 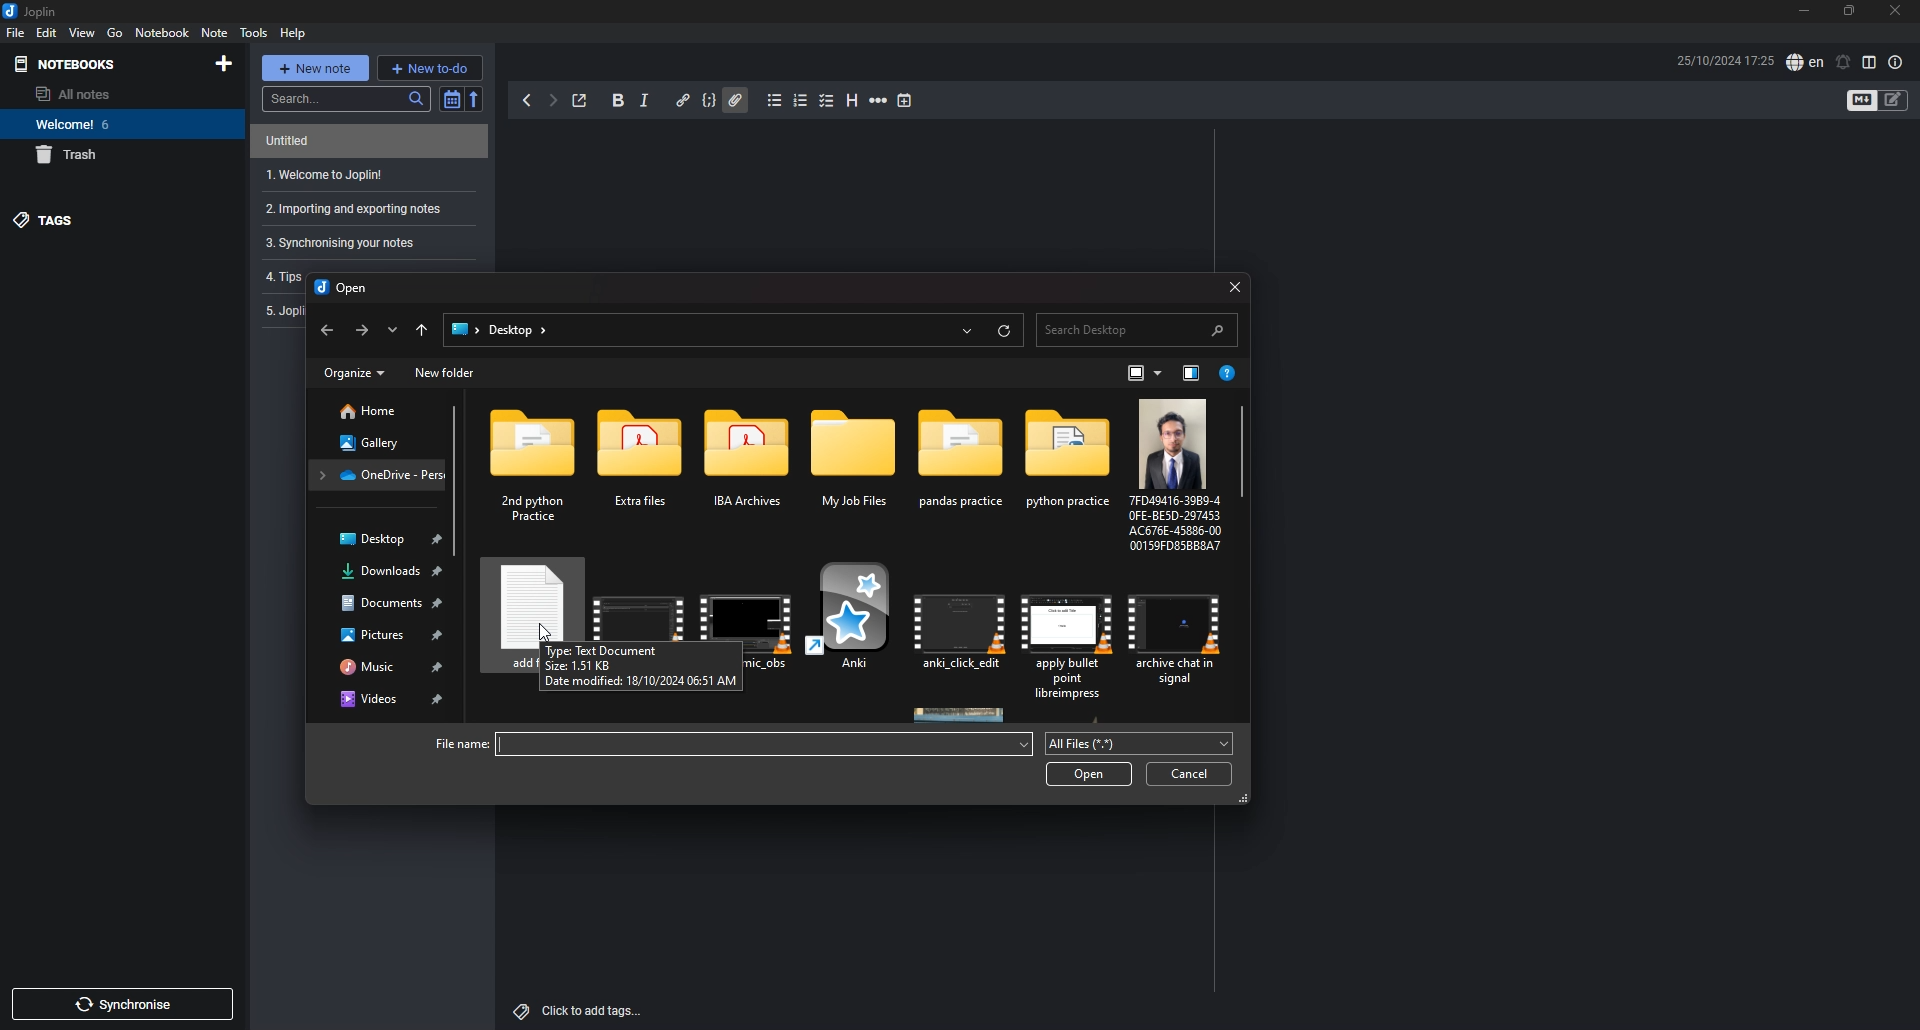 What do you see at coordinates (1872, 62) in the screenshot?
I see `toggle editor layout` at bounding box center [1872, 62].